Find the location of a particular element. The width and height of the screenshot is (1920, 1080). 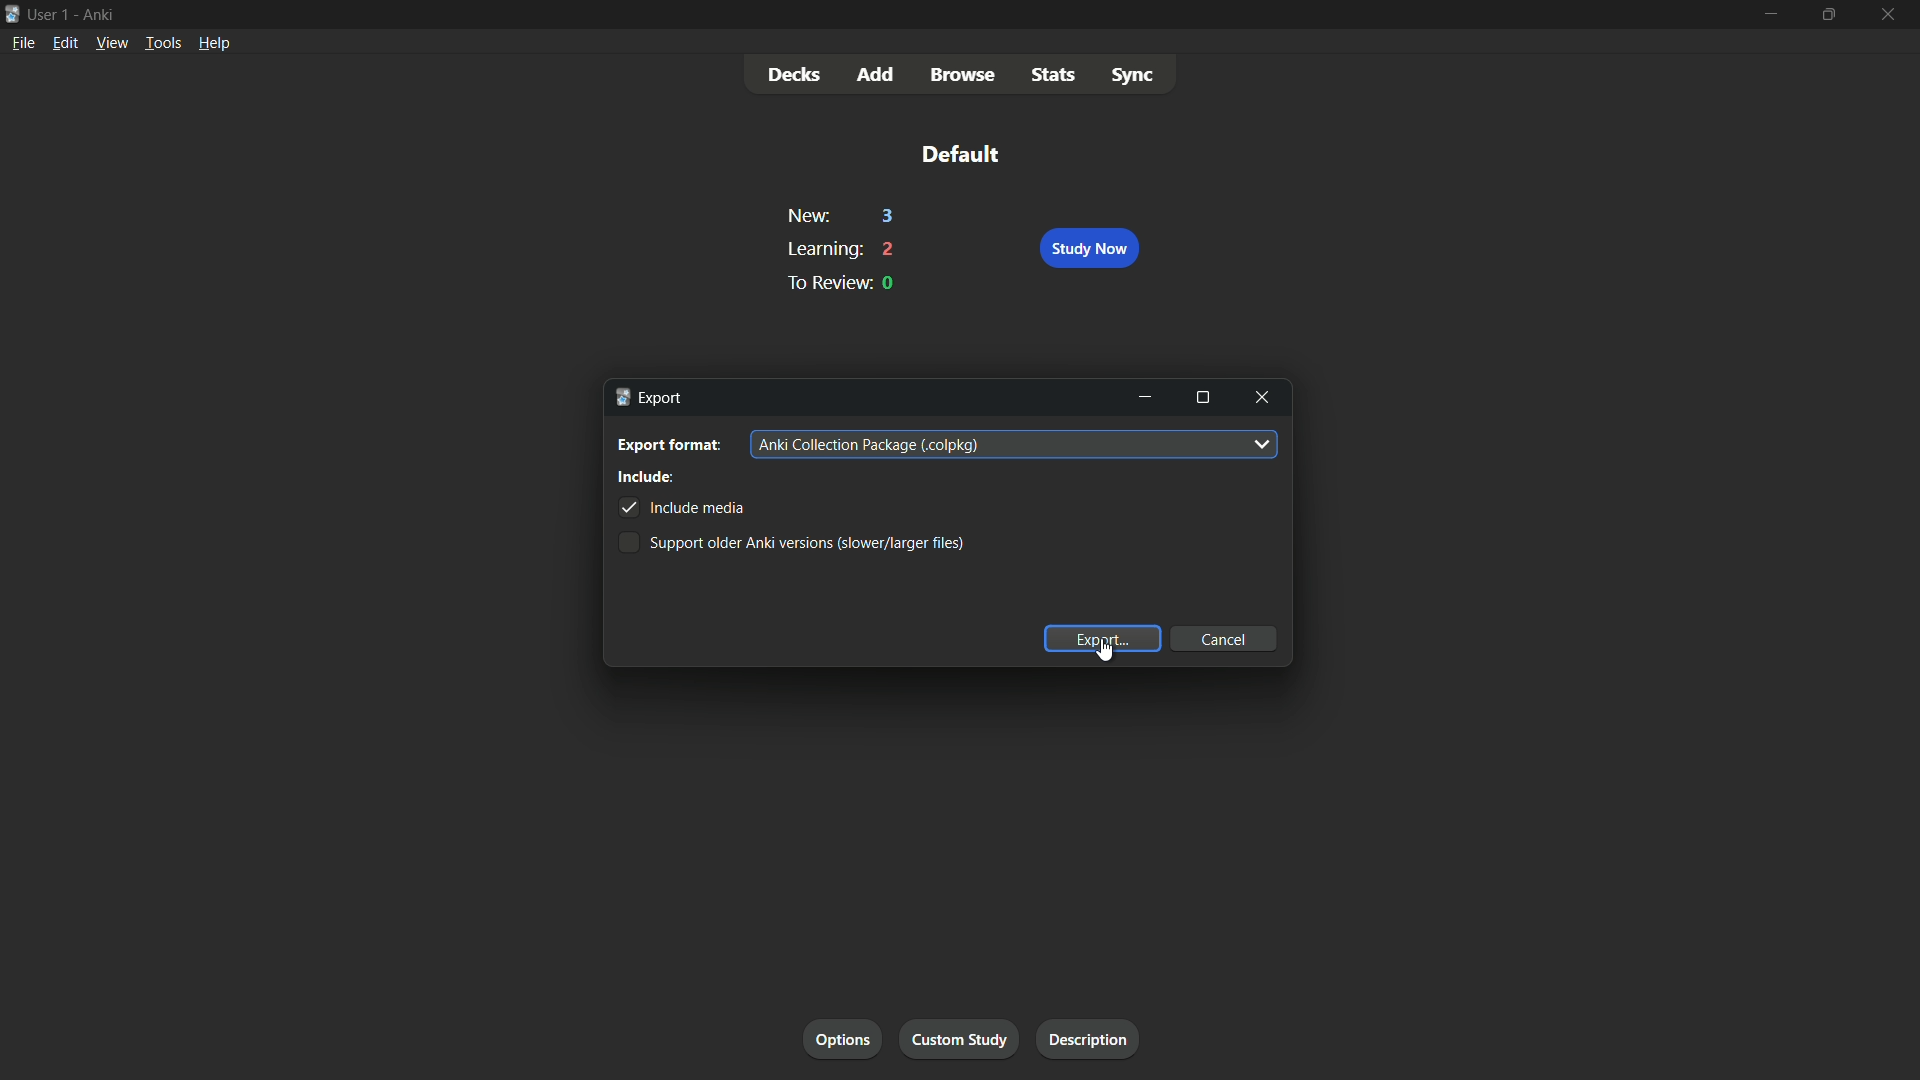

import file is located at coordinates (1095, 1040).